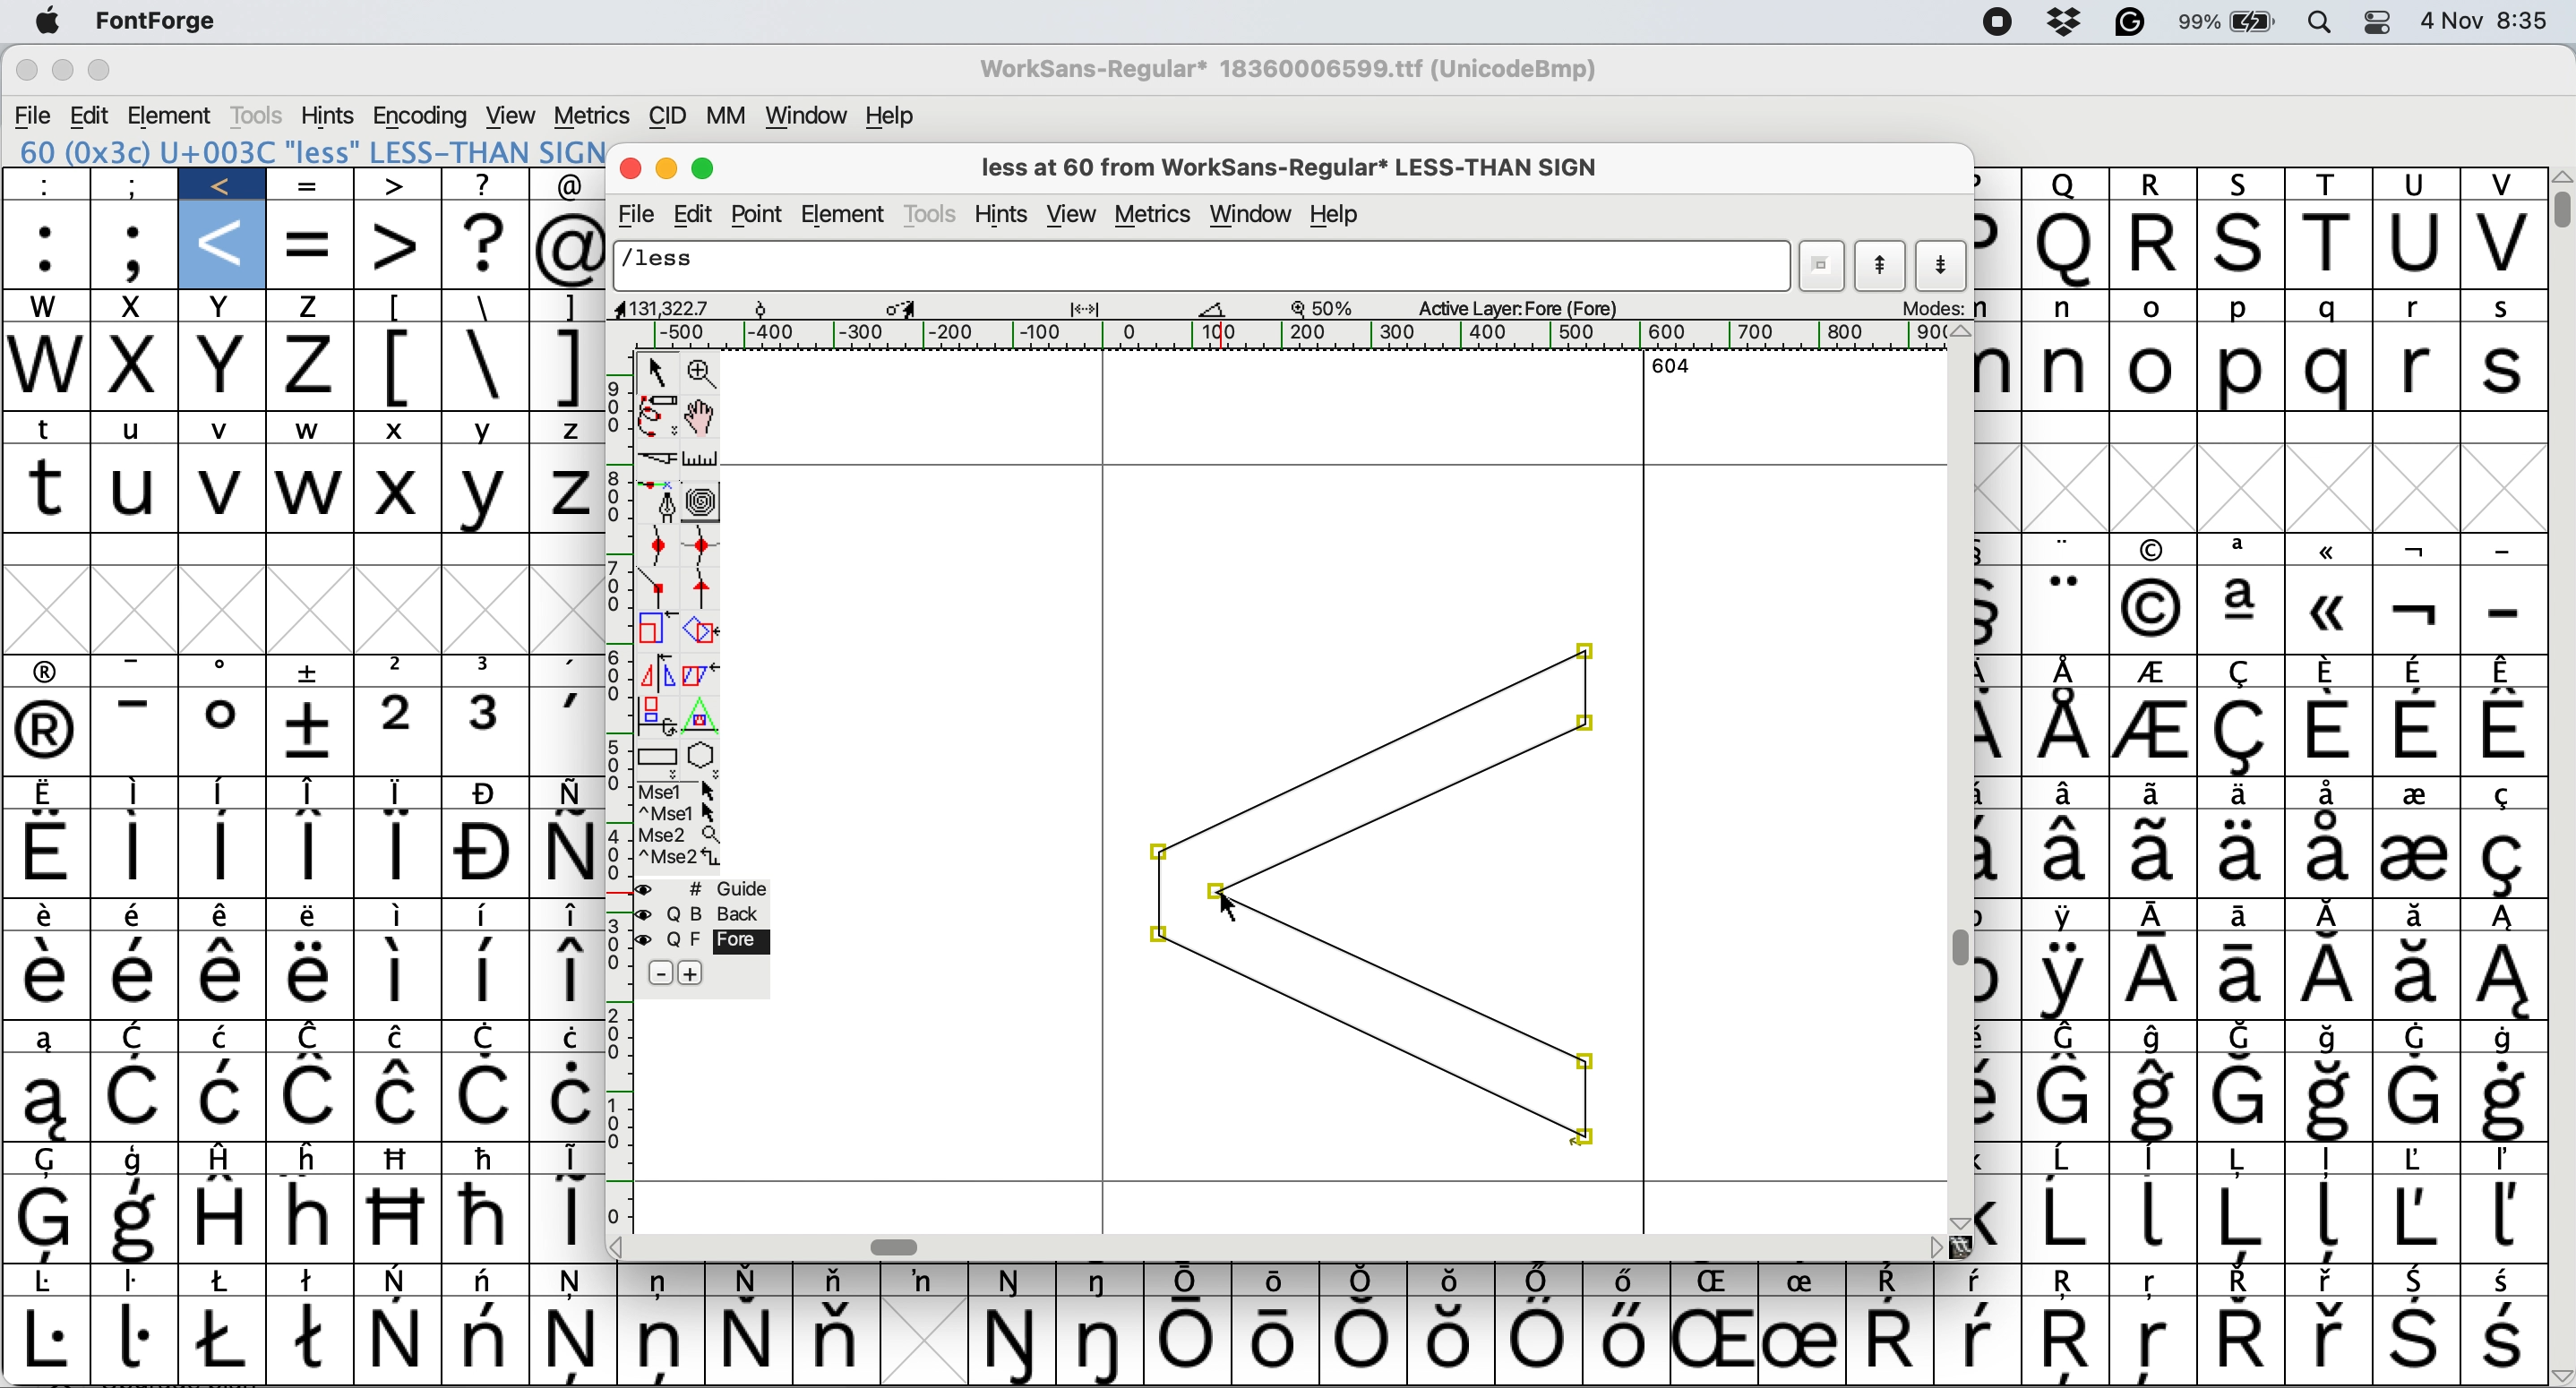 This screenshot has height=1388, width=2576. What do you see at coordinates (398, 852) in the screenshot?
I see `Symbol` at bounding box center [398, 852].